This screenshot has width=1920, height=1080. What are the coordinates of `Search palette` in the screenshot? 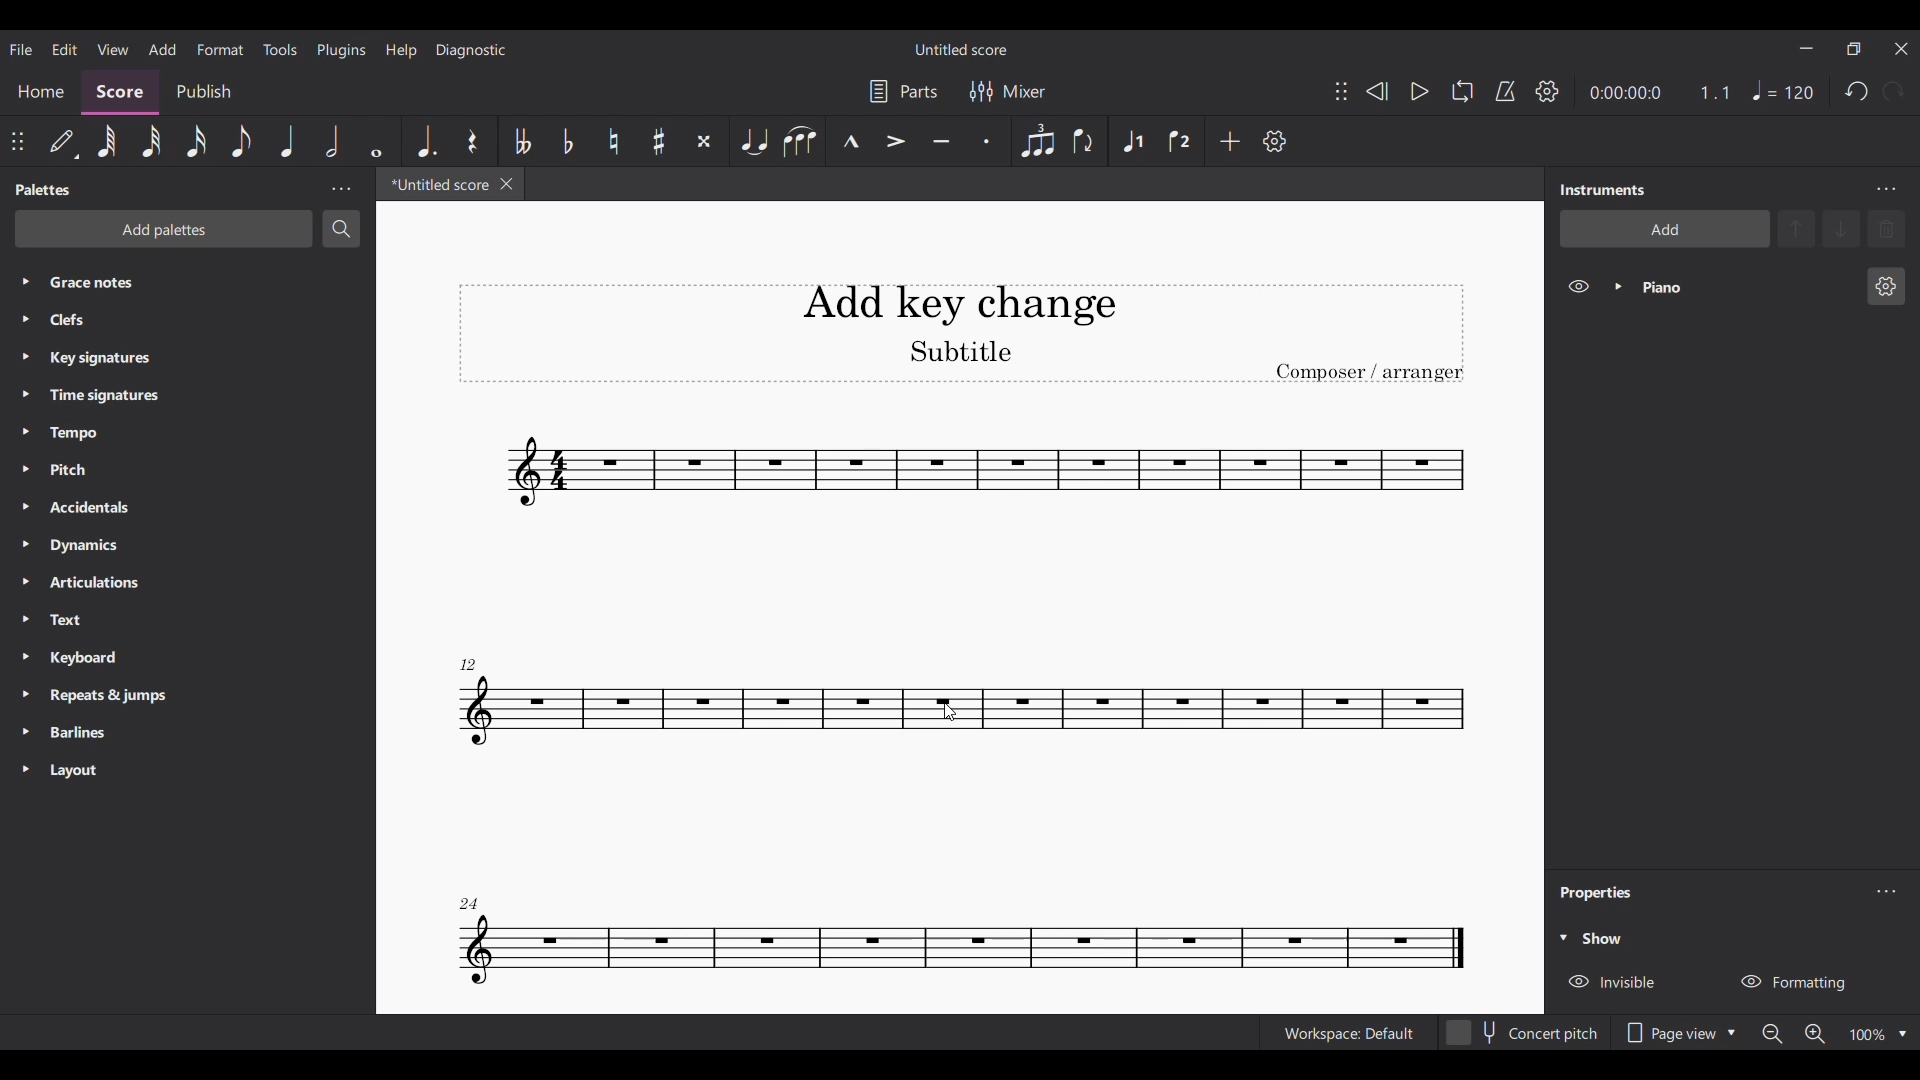 It's located at (341, 228).